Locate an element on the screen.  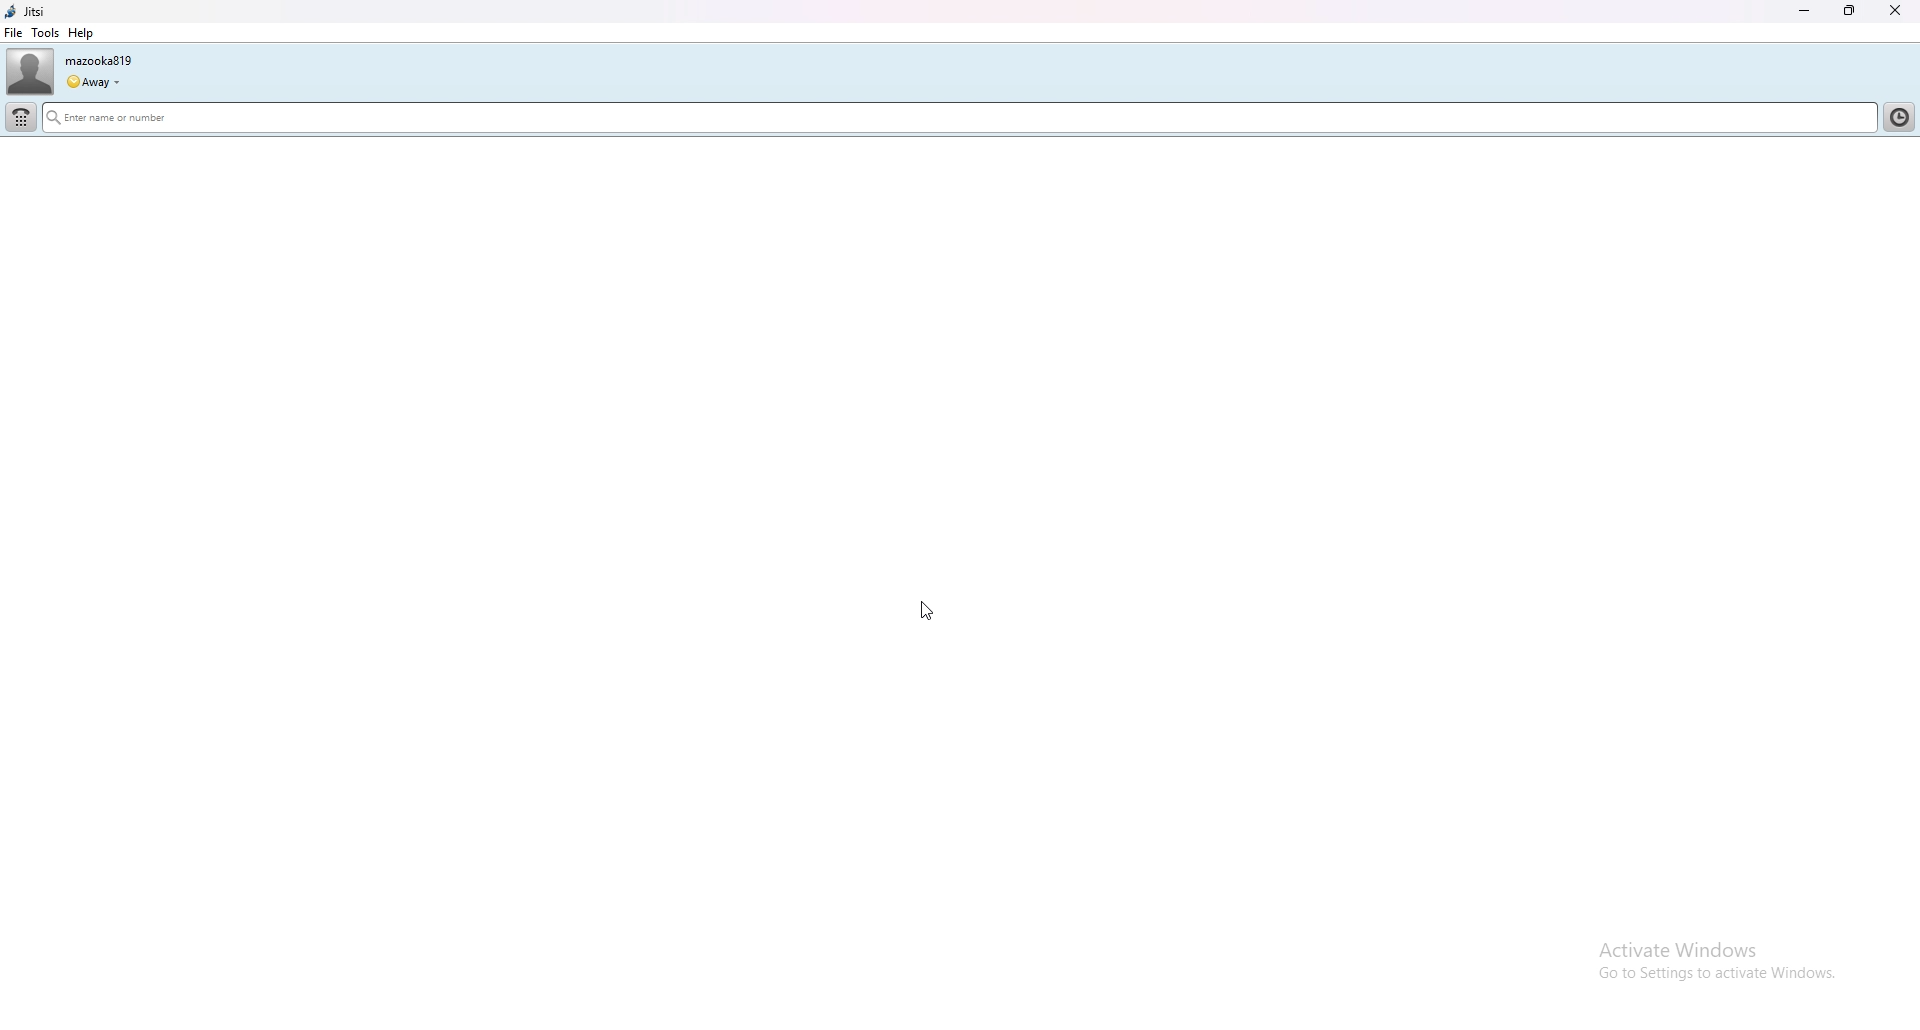
file is located at coordinates (14, 33).